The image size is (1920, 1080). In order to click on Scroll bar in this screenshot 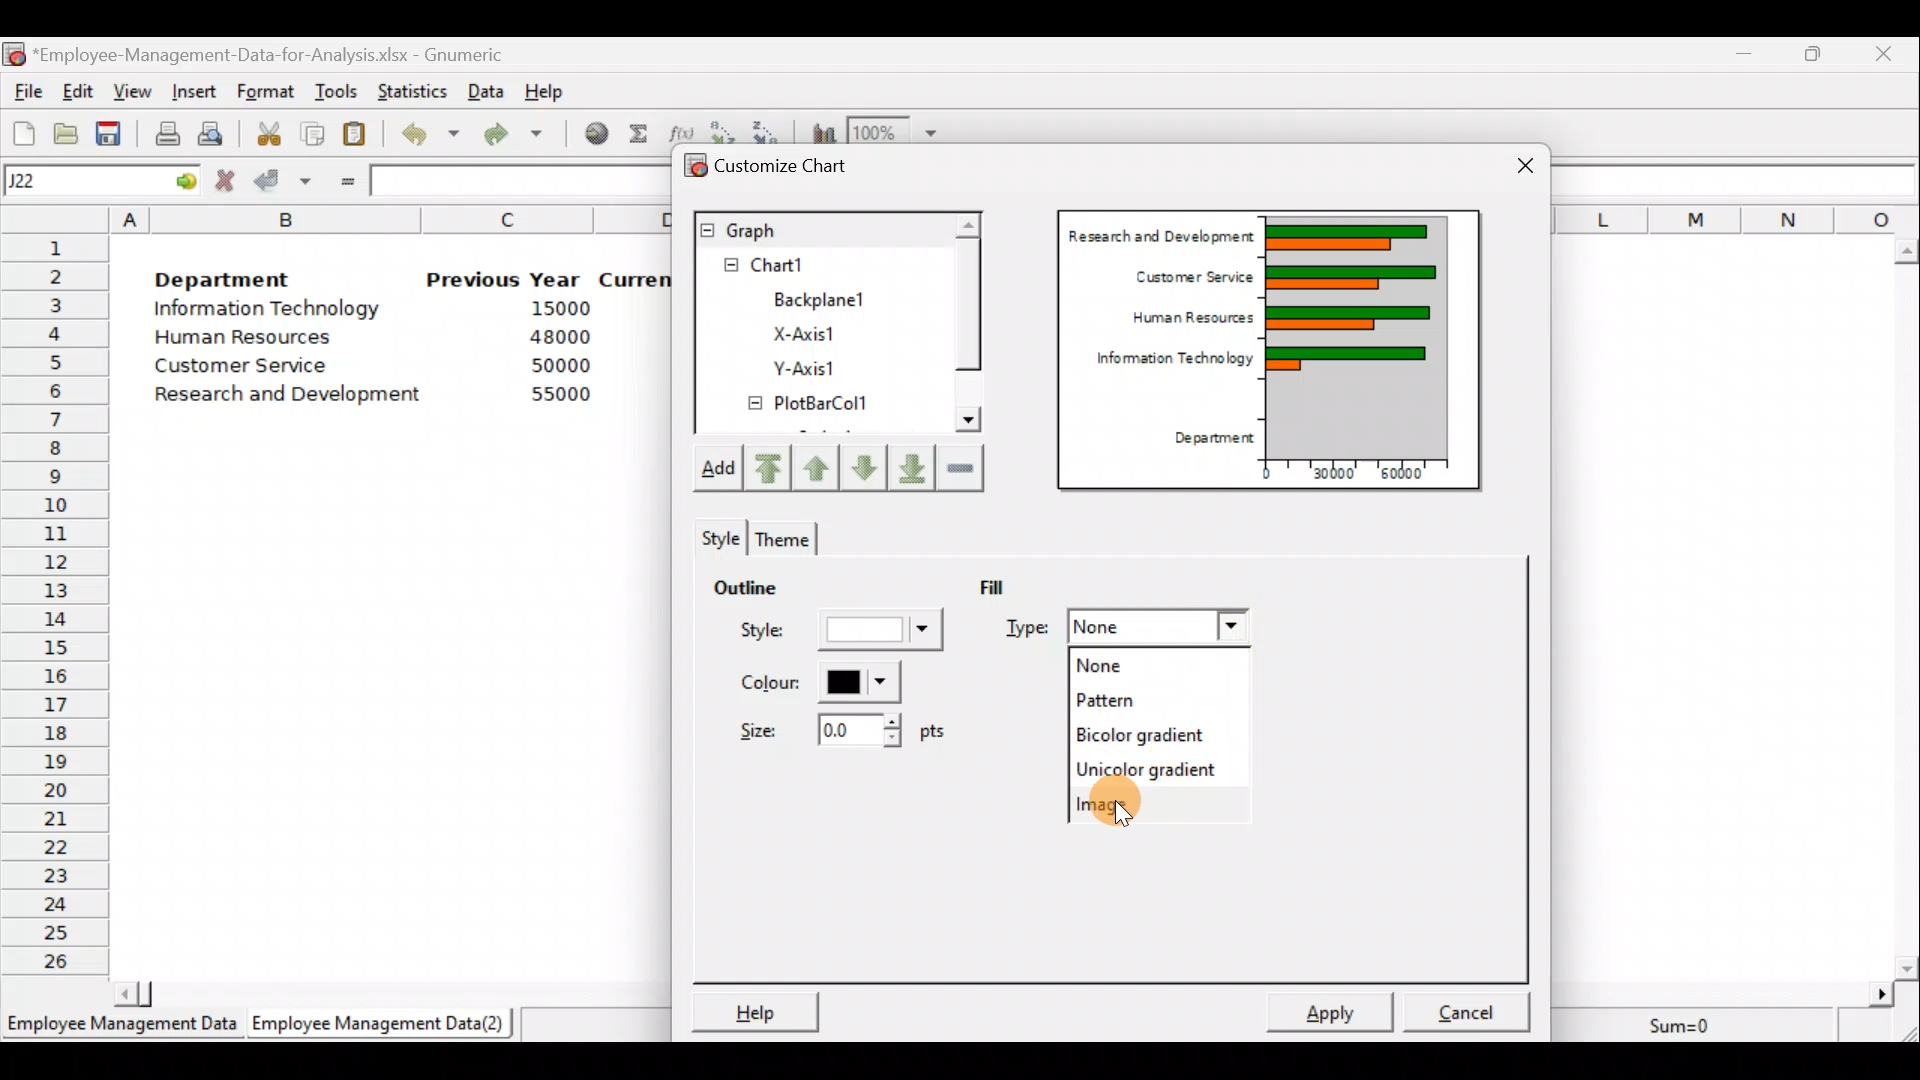, I will do `click(1908, 602)`.